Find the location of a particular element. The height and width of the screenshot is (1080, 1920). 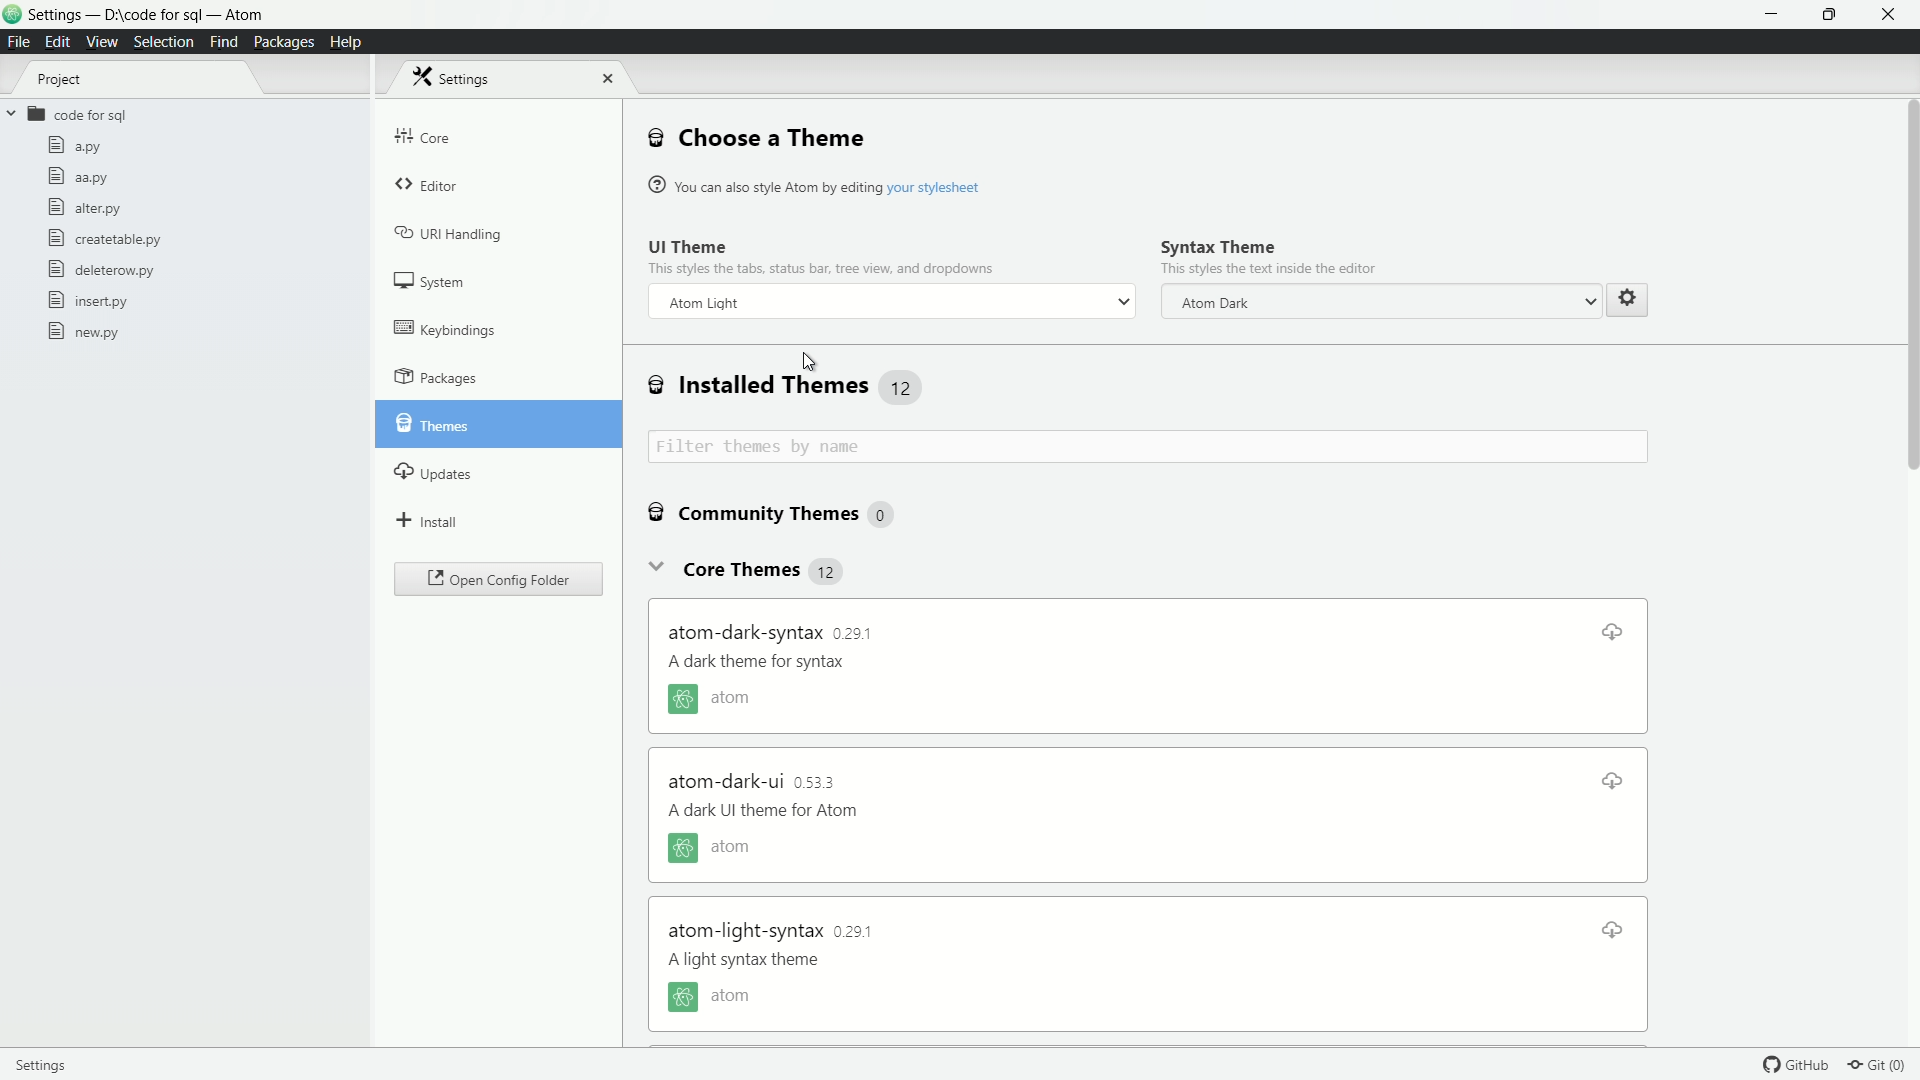

settings is located at coordinates (453, 75).